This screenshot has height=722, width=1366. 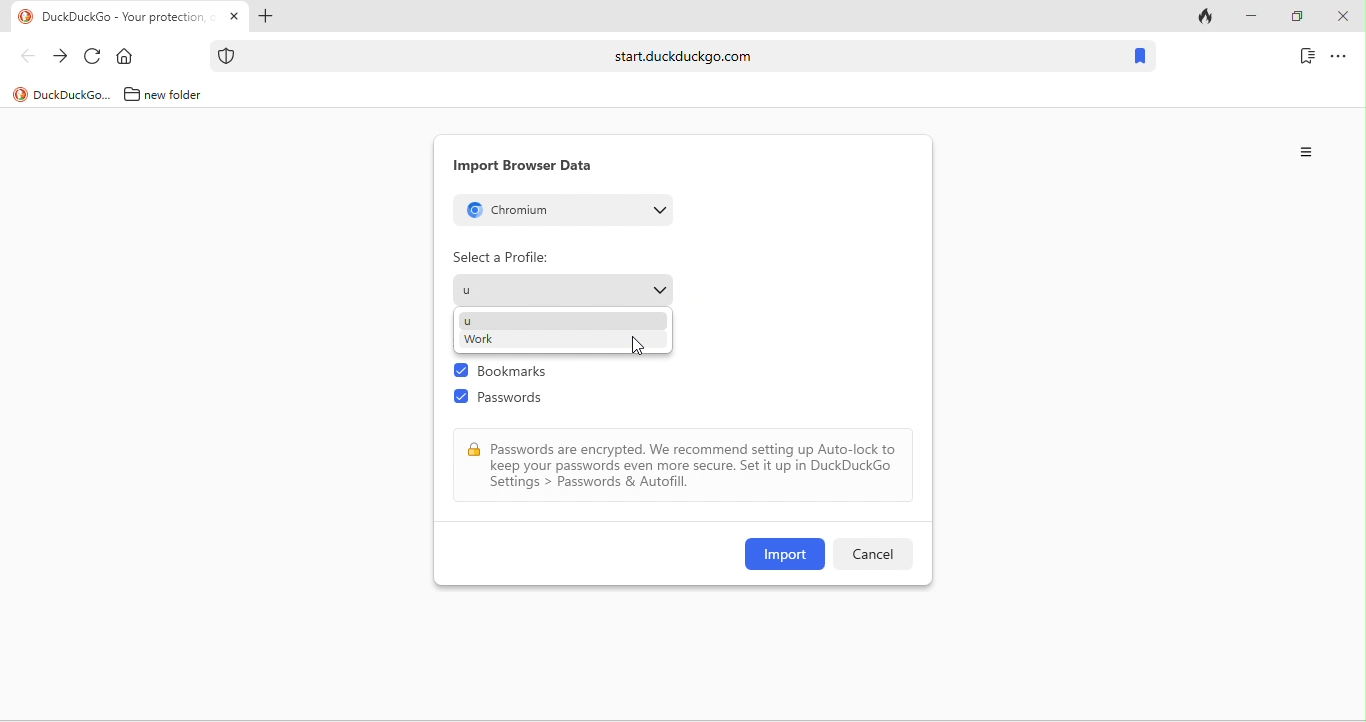 I want to click on import, so click(x=785, y=554).